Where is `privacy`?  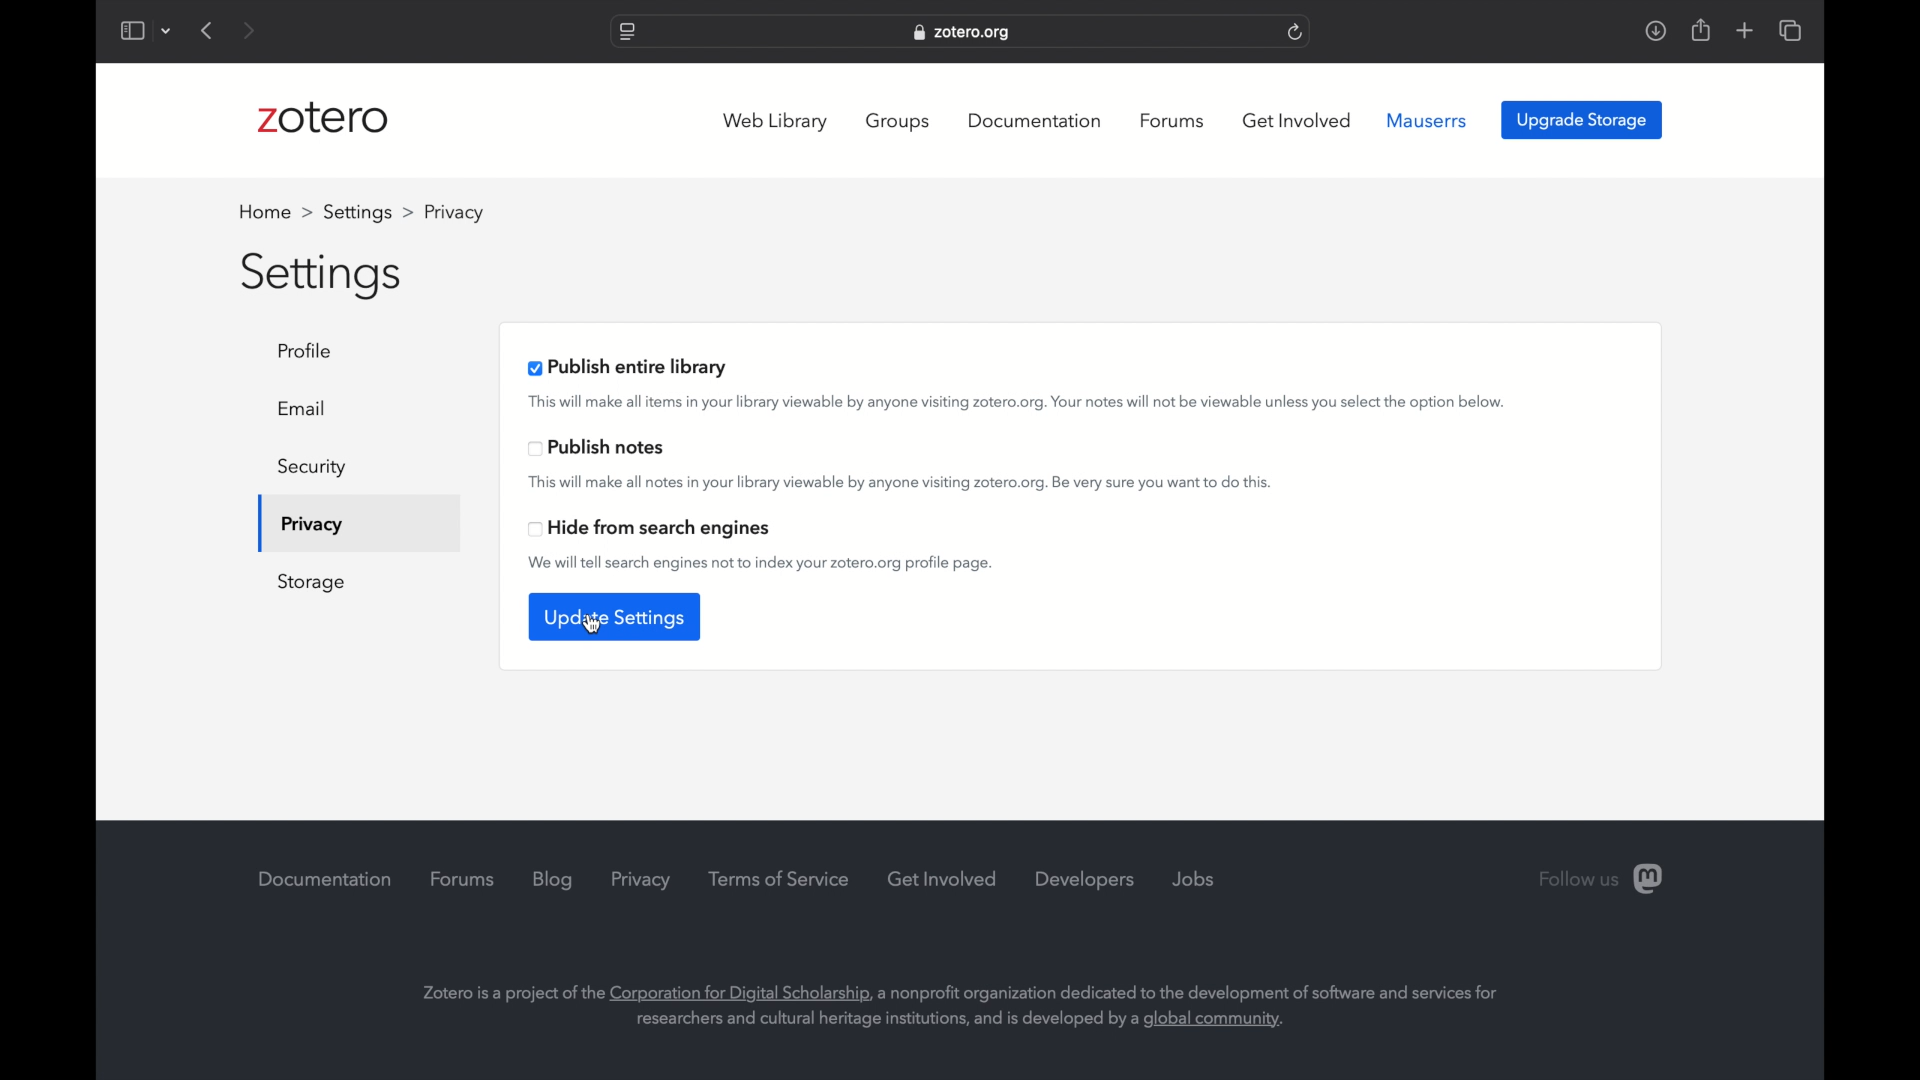
privacy is located at coordinates (641, 881).